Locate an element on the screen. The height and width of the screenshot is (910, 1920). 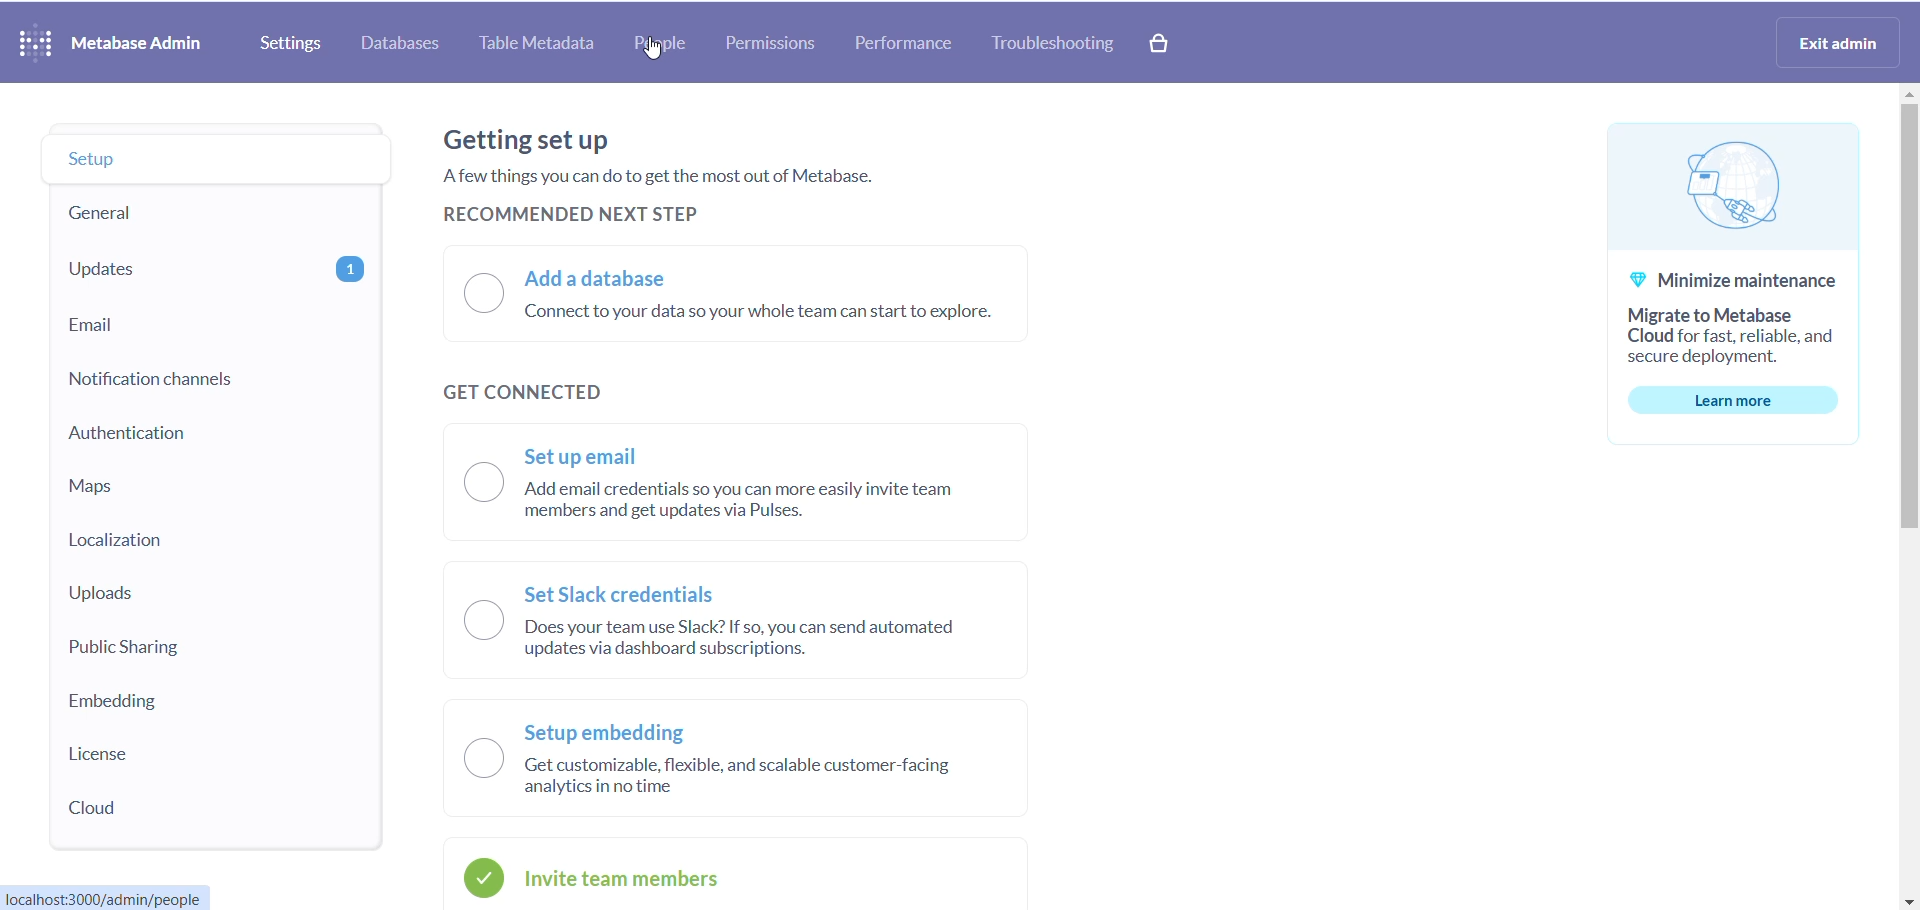
permissions is located at coordinates (775, 44).